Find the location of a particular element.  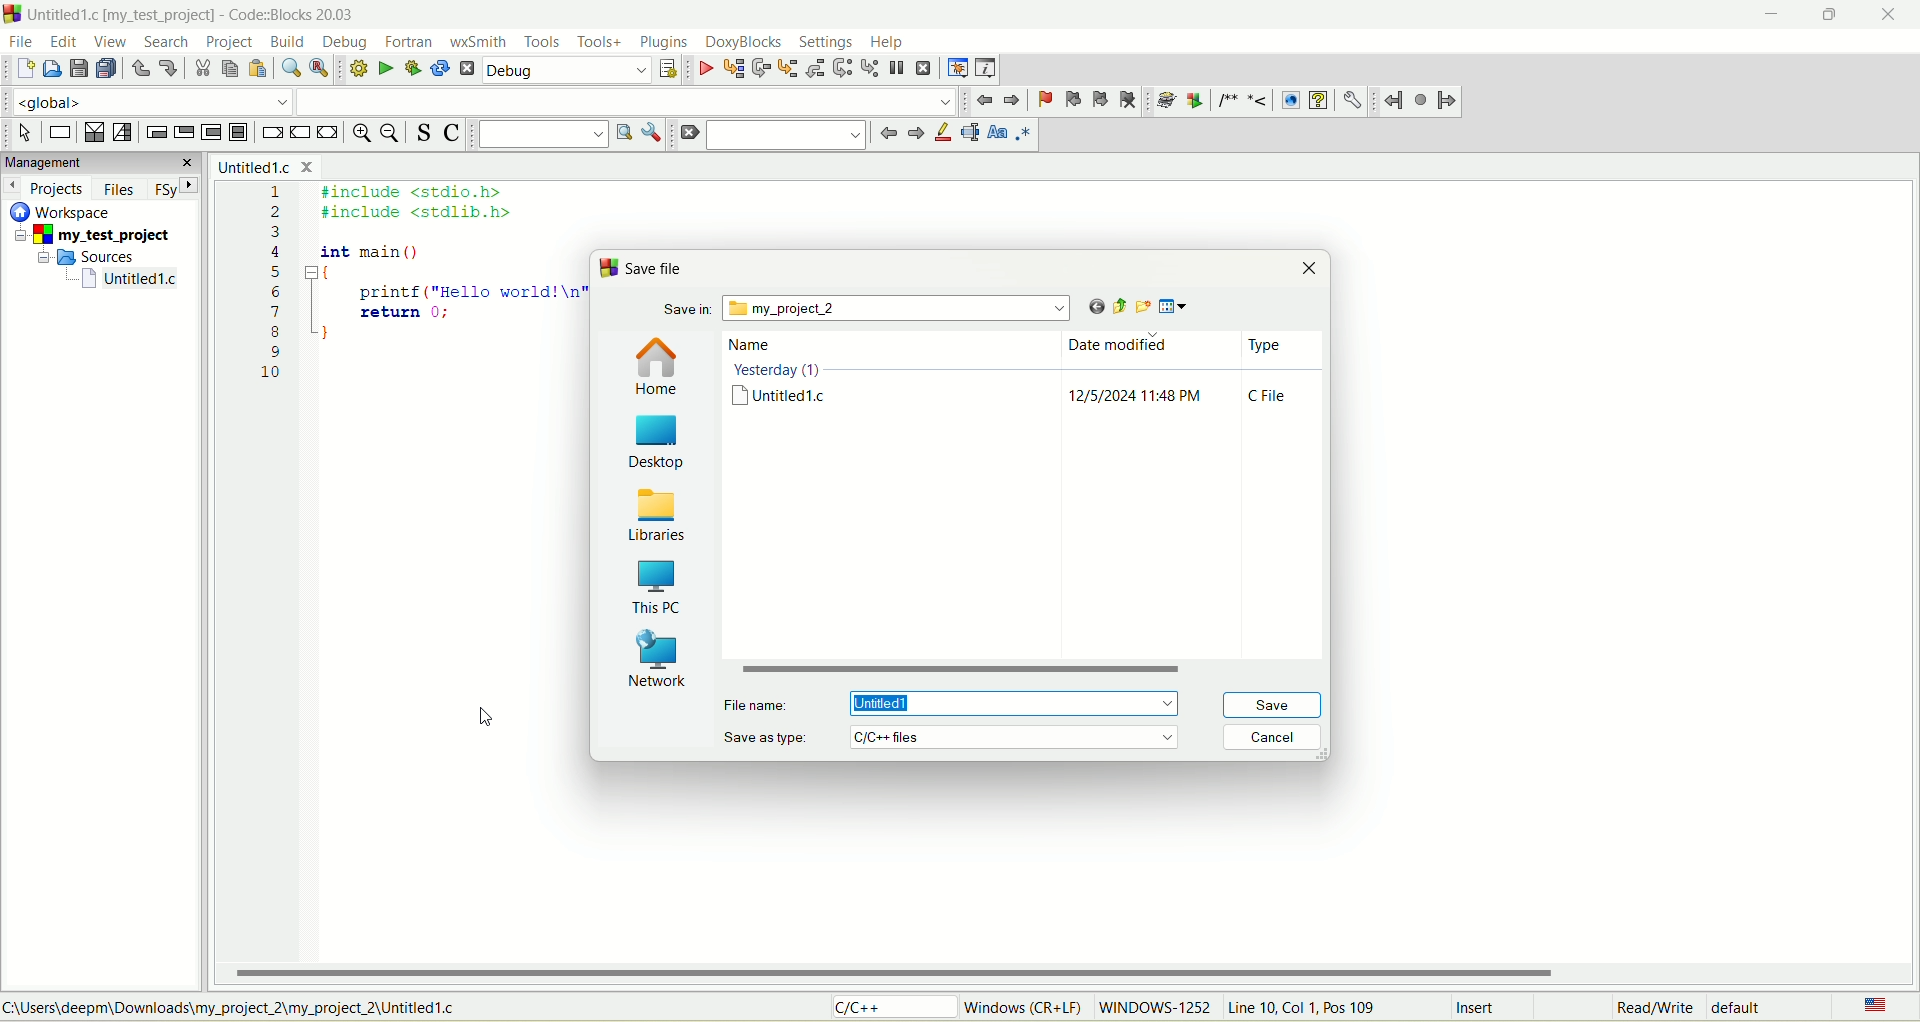

date modified is located at coordinates (1138, 376).